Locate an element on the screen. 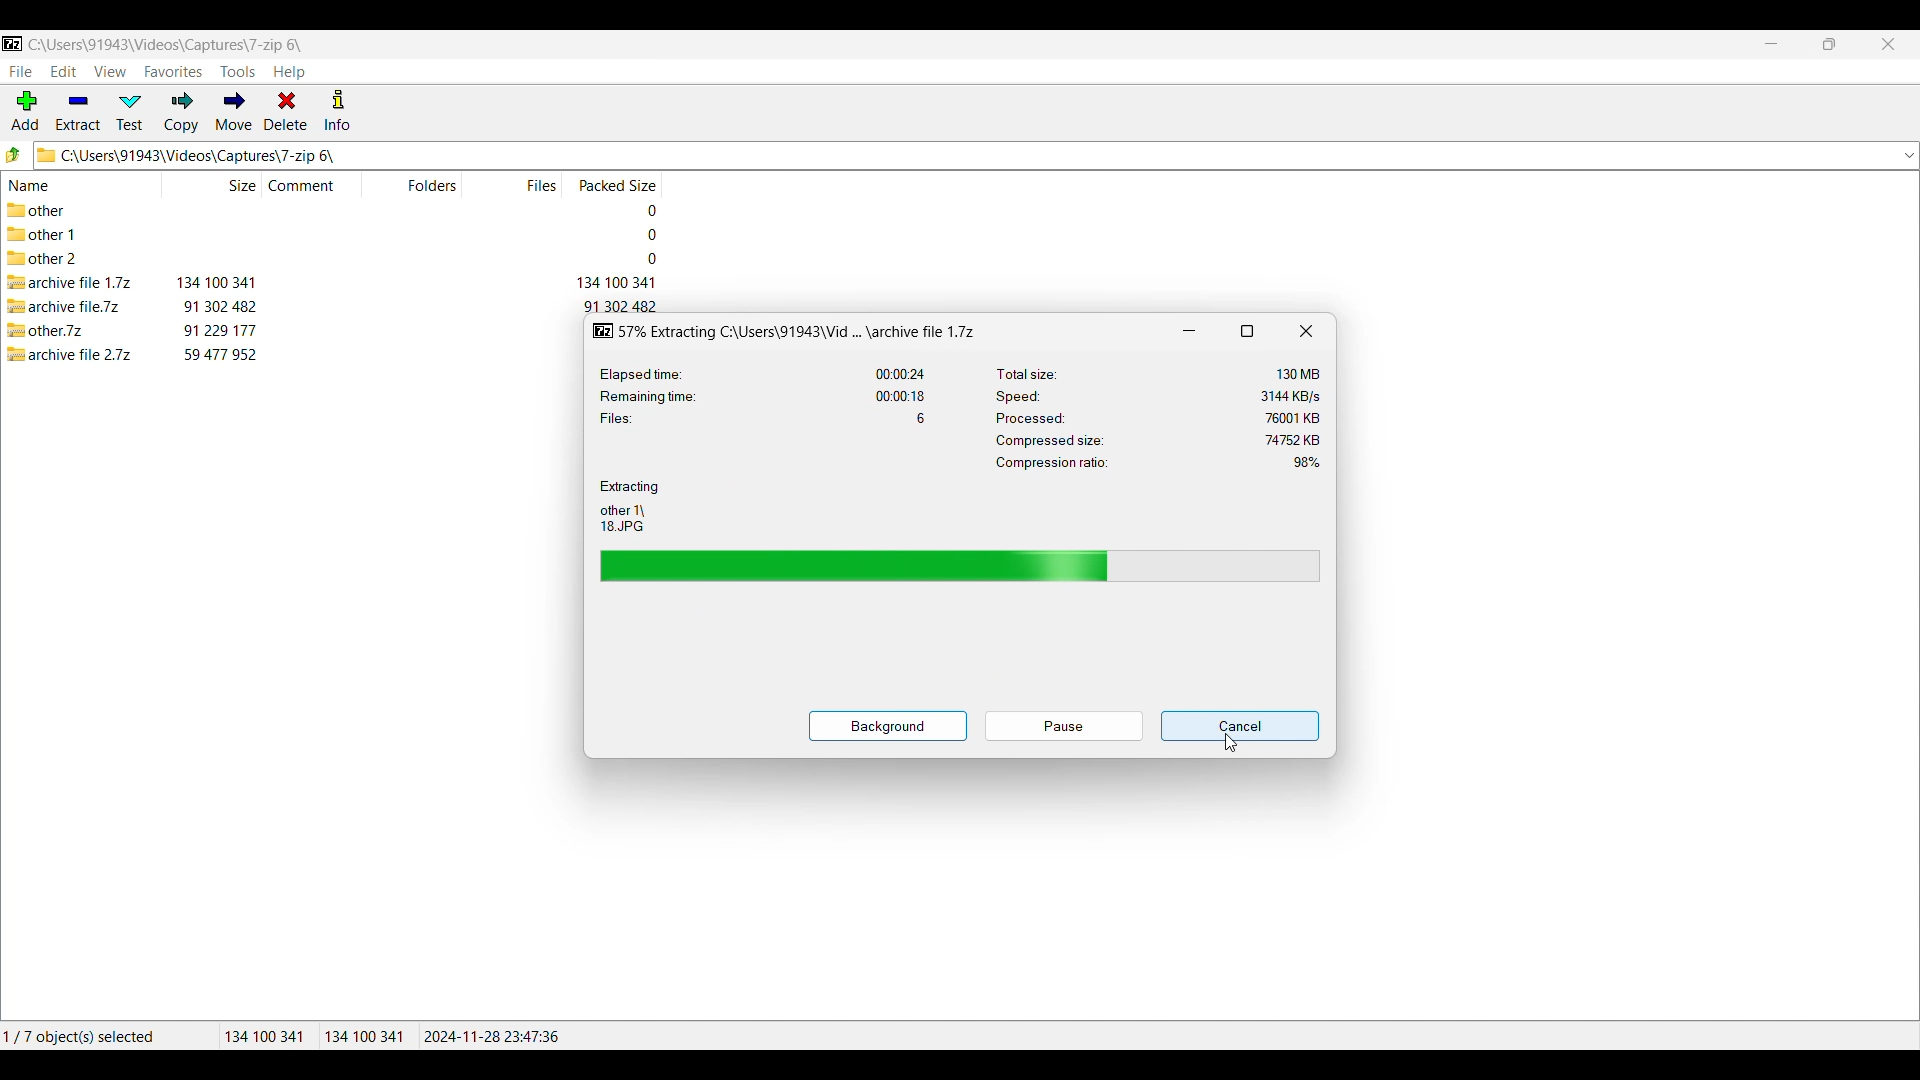 The image size is (1920, 1080). Favorites menu is located at coordinates (173, 72).